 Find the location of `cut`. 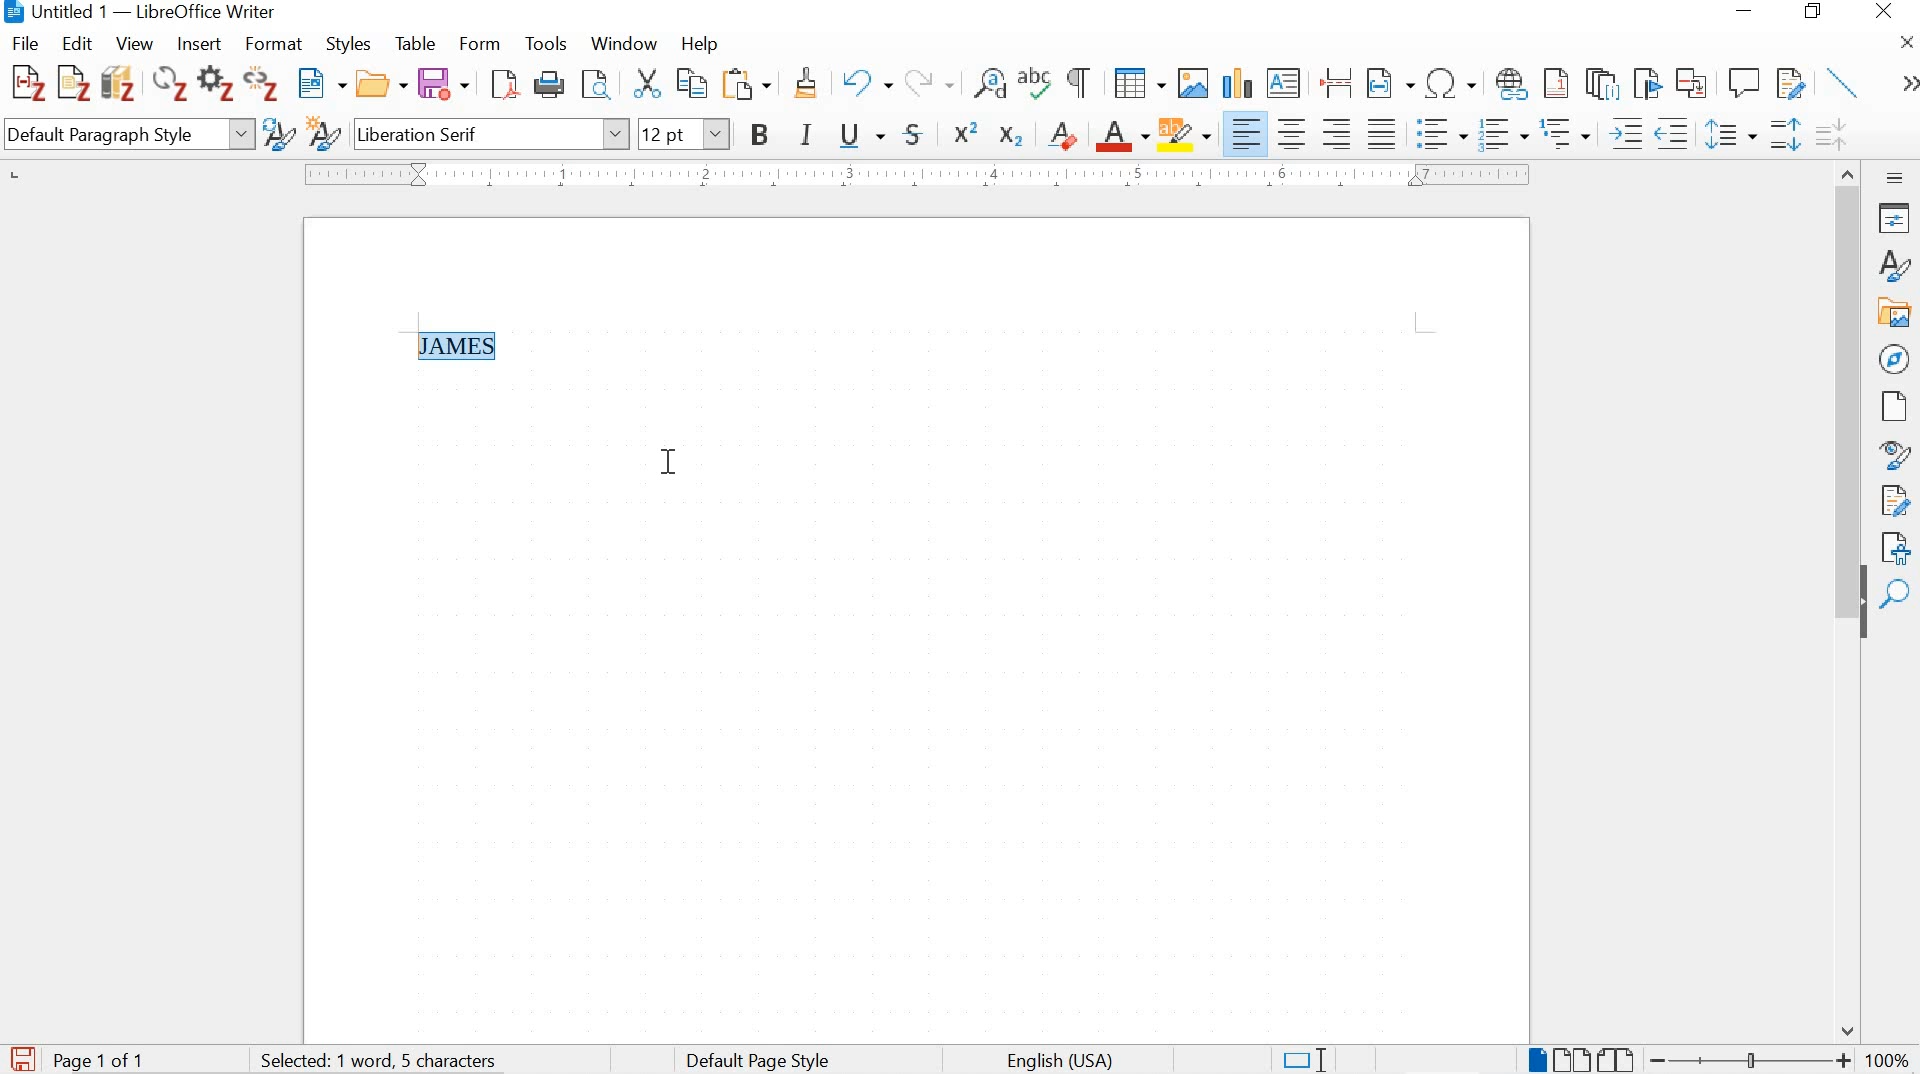

cut is located at coordinates (646, 86).